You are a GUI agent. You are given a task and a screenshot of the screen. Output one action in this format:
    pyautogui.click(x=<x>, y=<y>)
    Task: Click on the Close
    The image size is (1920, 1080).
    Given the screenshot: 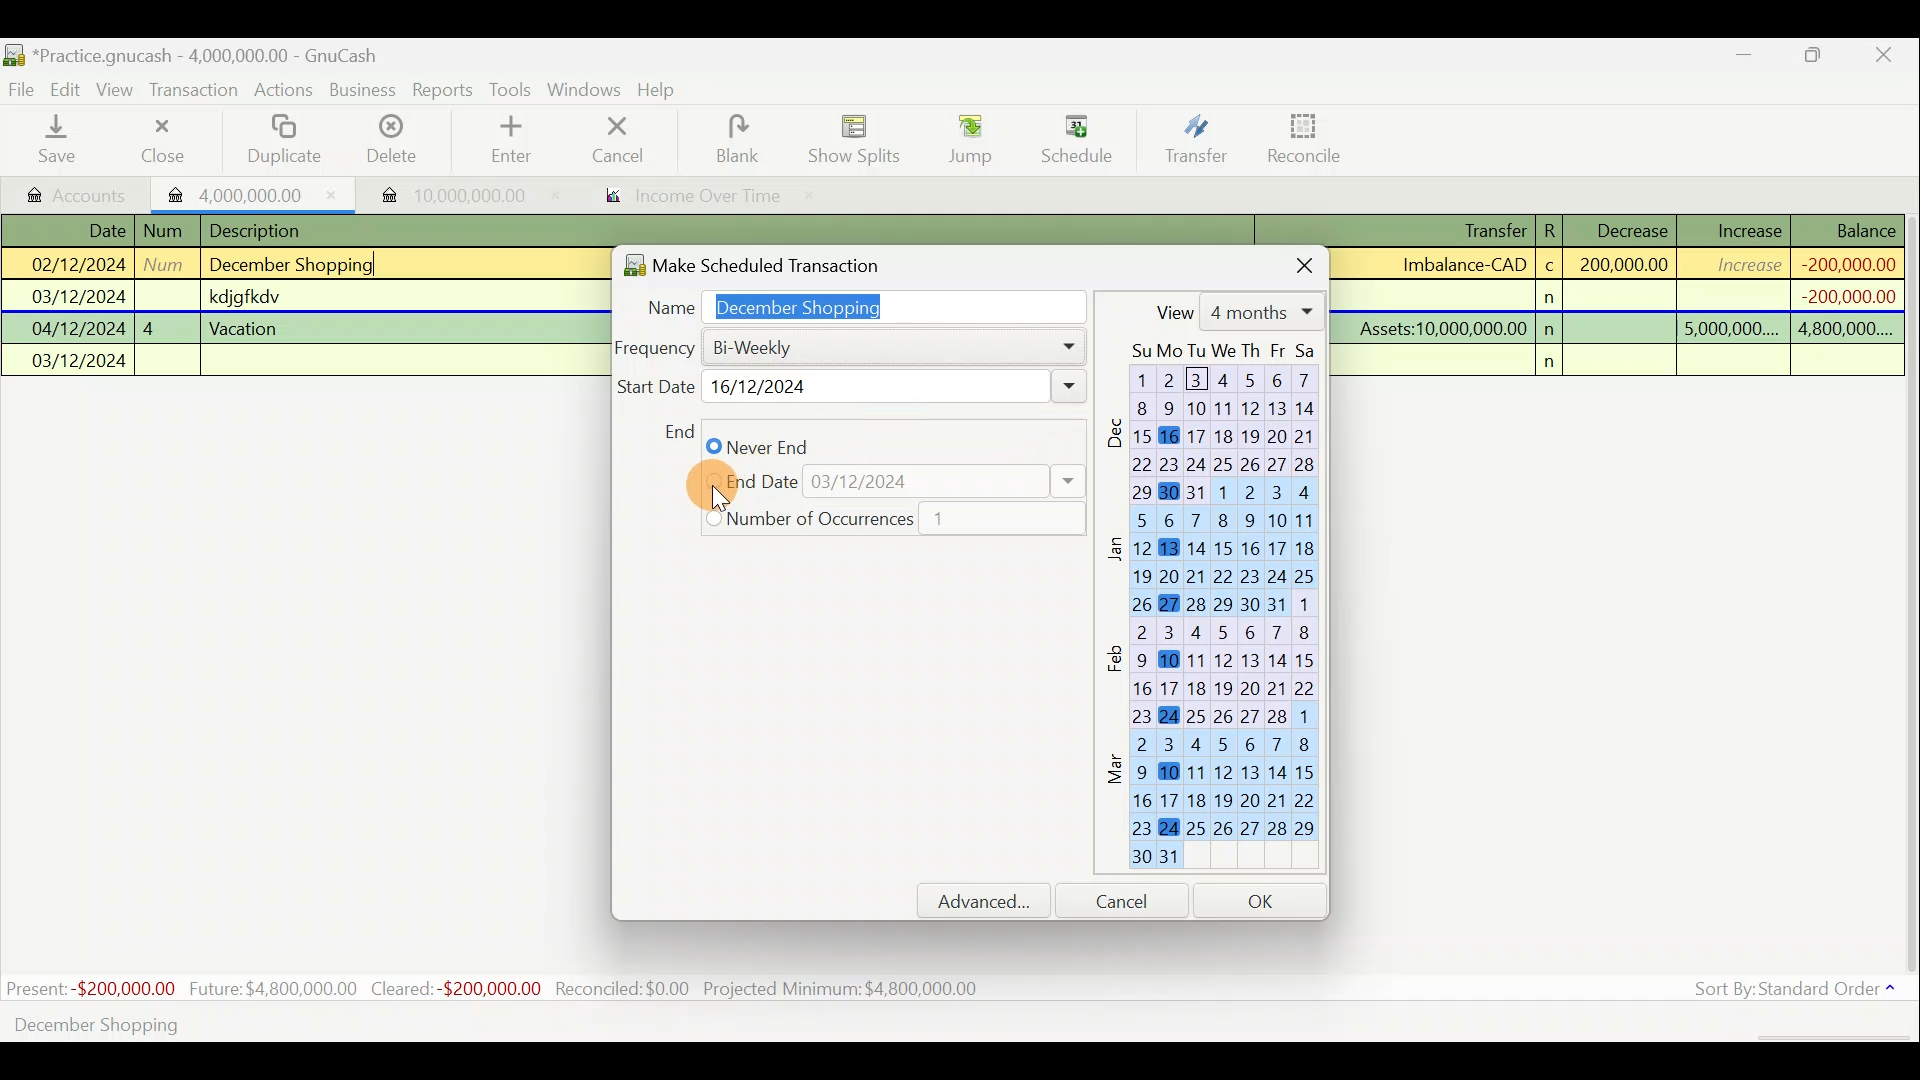 What is the action you would take?
    pyautogui.click(x=1885, y=58)
    